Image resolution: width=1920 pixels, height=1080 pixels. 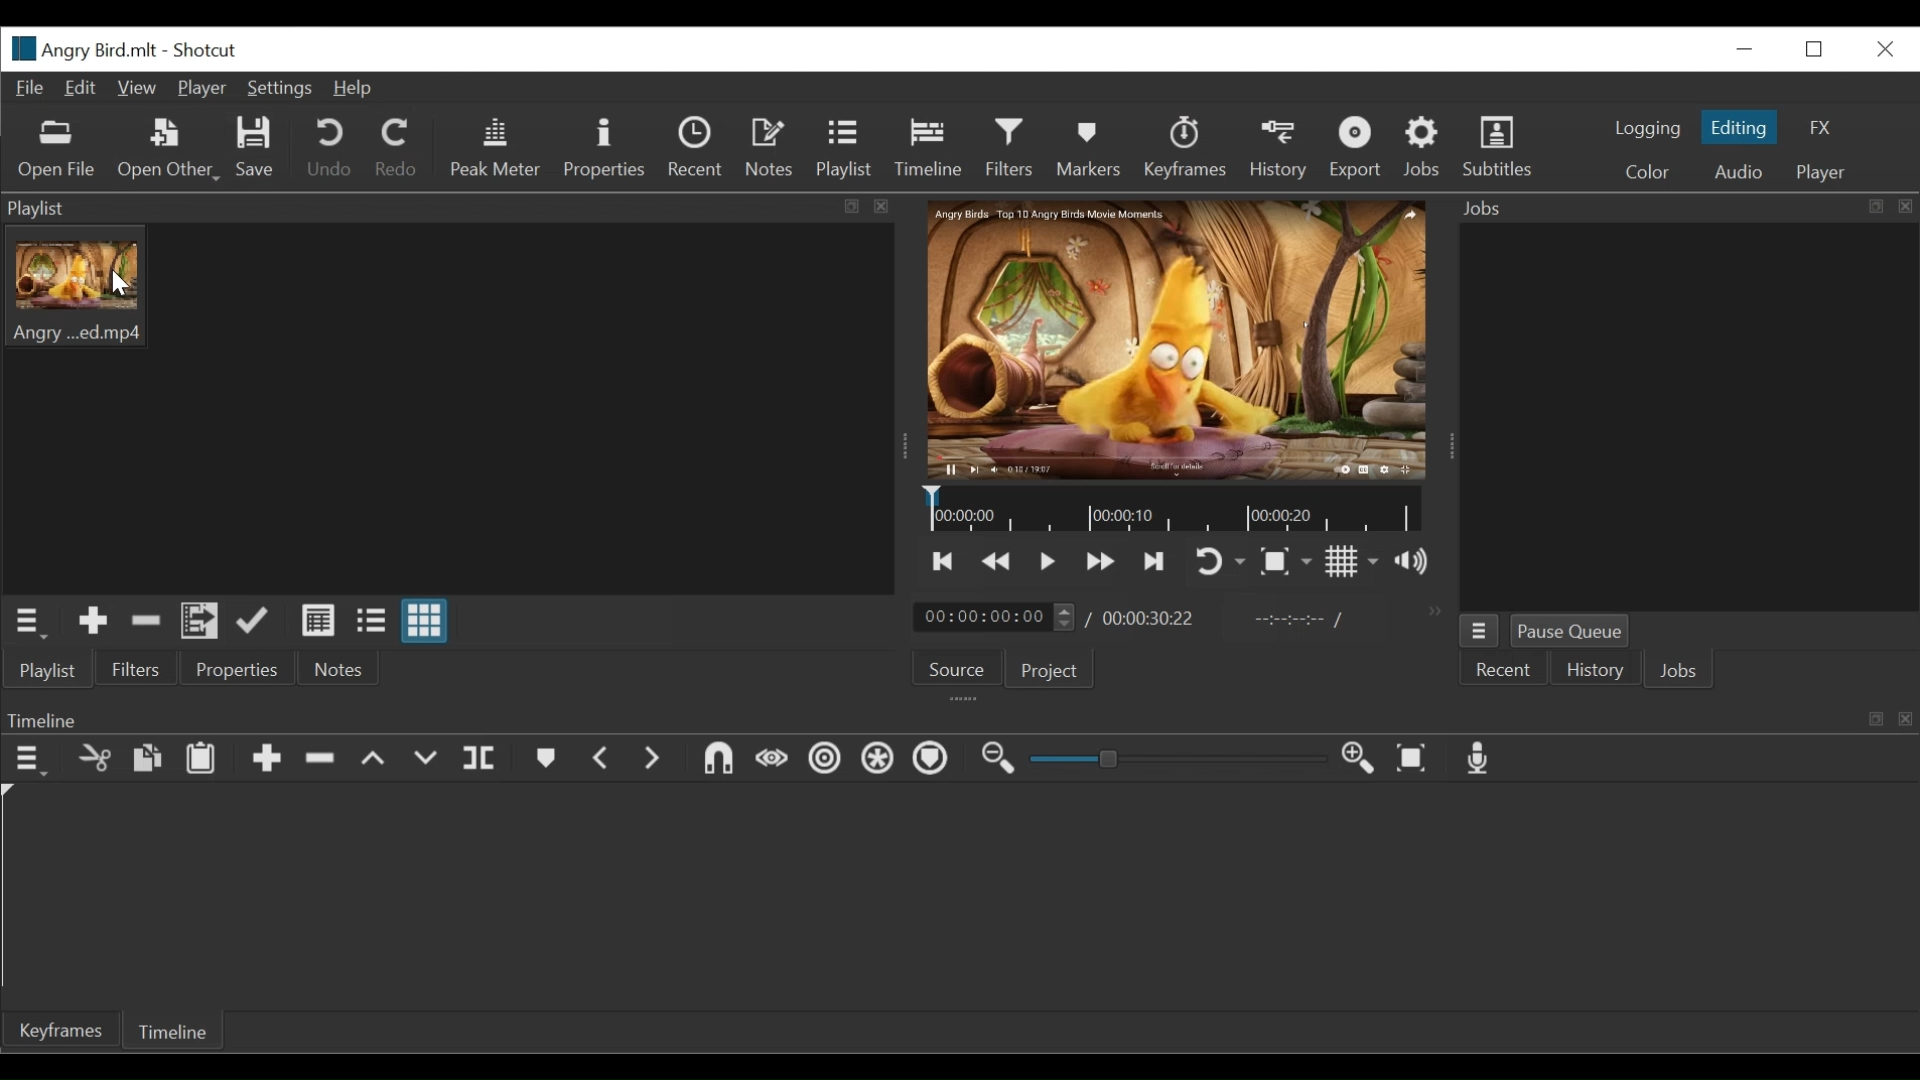 I want to click on Peak Meter, so click(x=491, y=146).